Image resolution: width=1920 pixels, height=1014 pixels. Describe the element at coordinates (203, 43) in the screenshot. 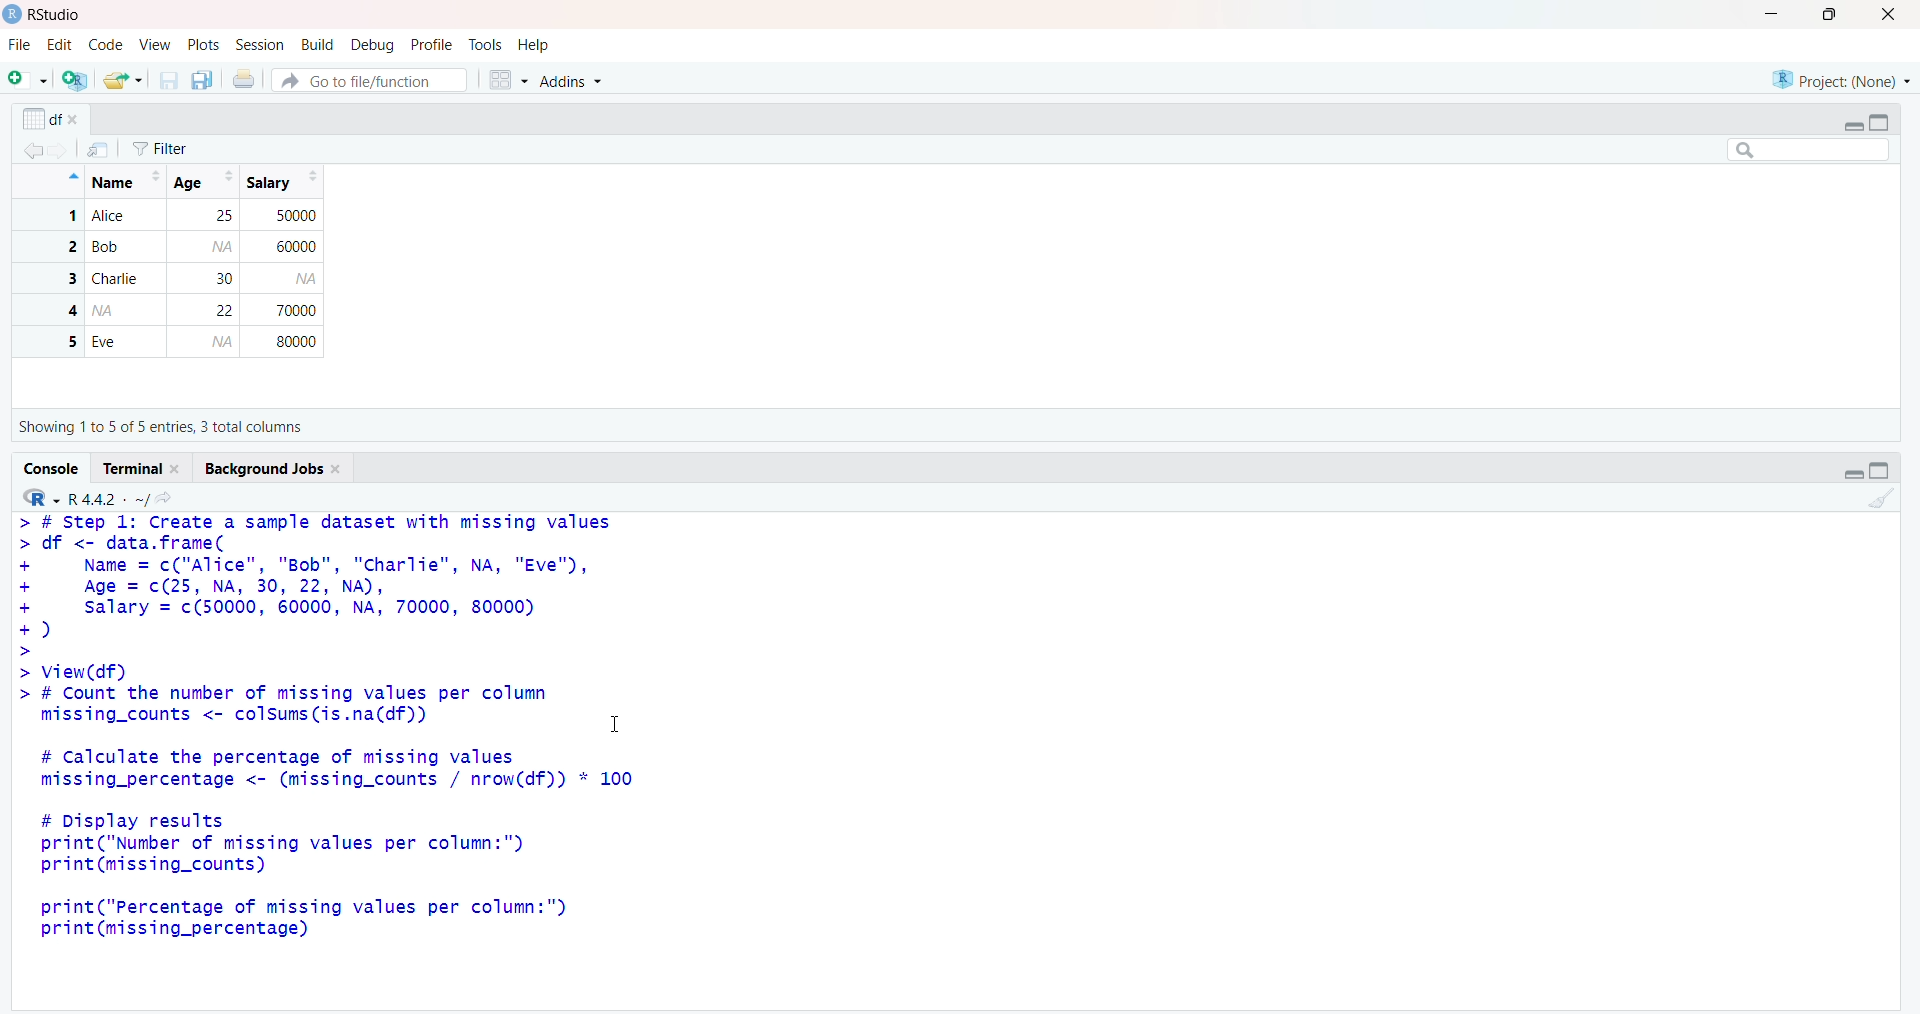

I see `Posts` at that location.